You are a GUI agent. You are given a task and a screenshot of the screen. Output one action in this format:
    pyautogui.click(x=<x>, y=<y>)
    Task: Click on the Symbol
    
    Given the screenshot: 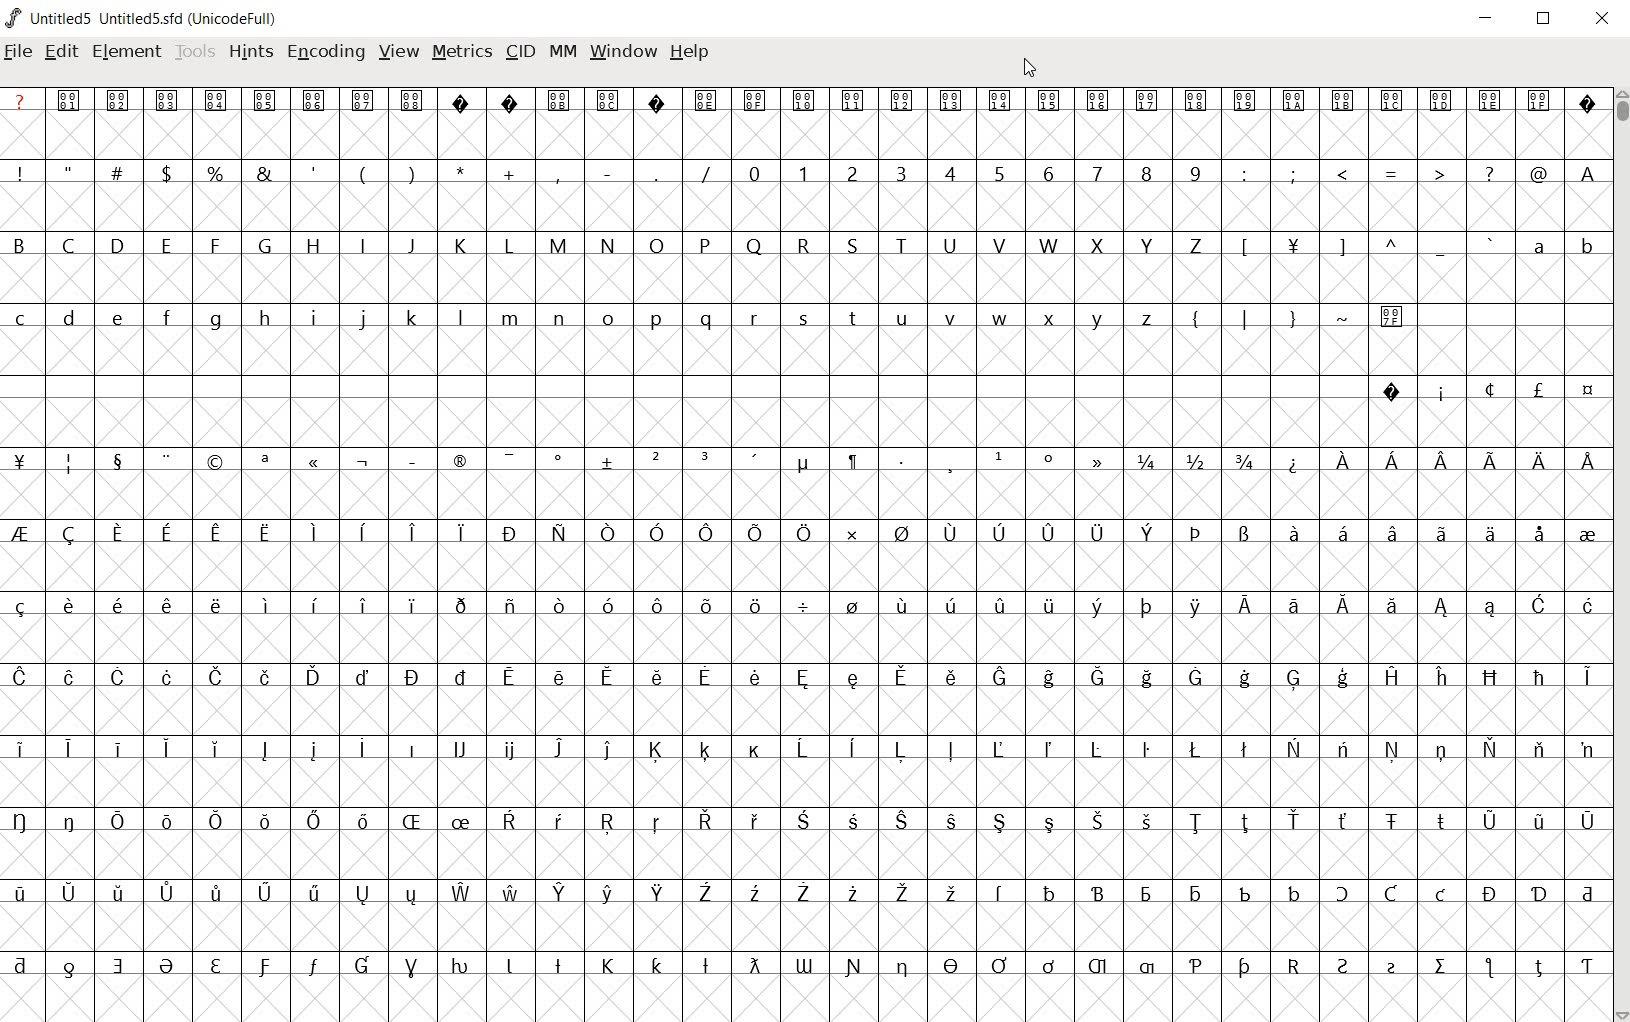 What is the action you would take?
    pyautogui.click(x=1001, y=894)
    